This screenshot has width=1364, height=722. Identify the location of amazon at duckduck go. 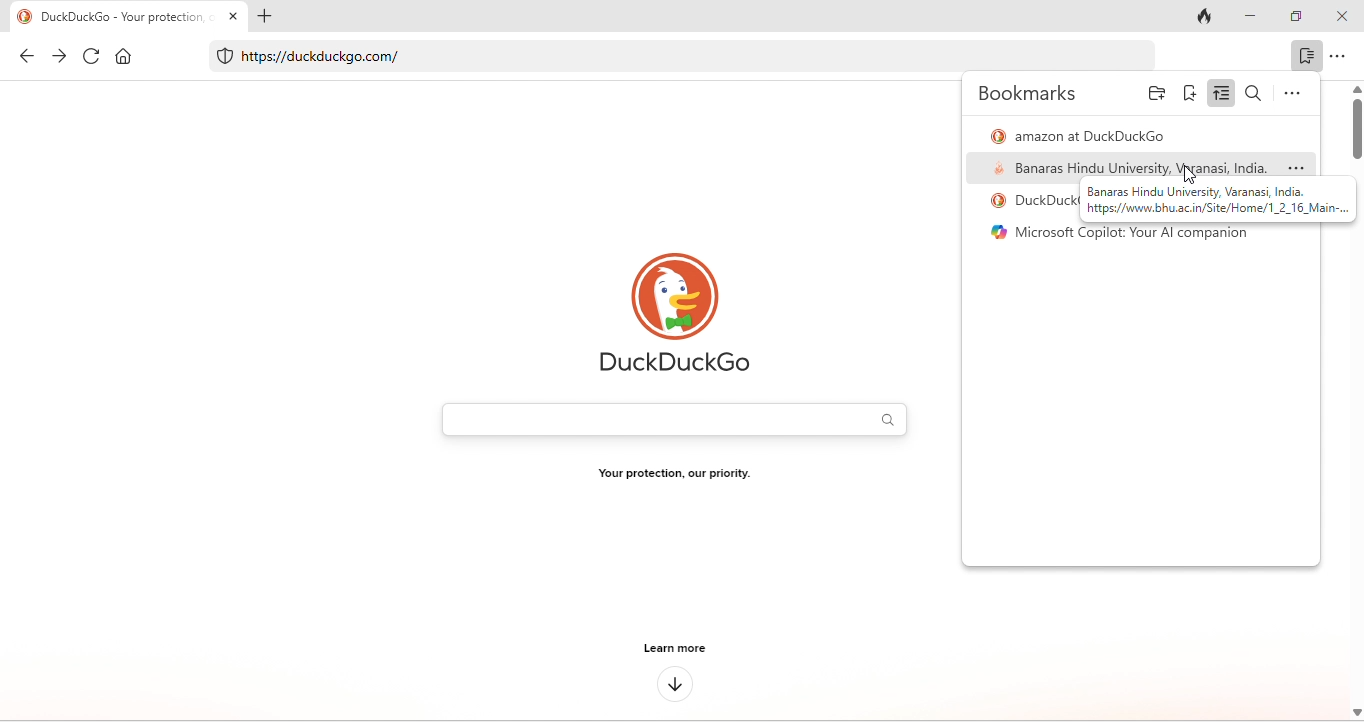
(1083, 133).